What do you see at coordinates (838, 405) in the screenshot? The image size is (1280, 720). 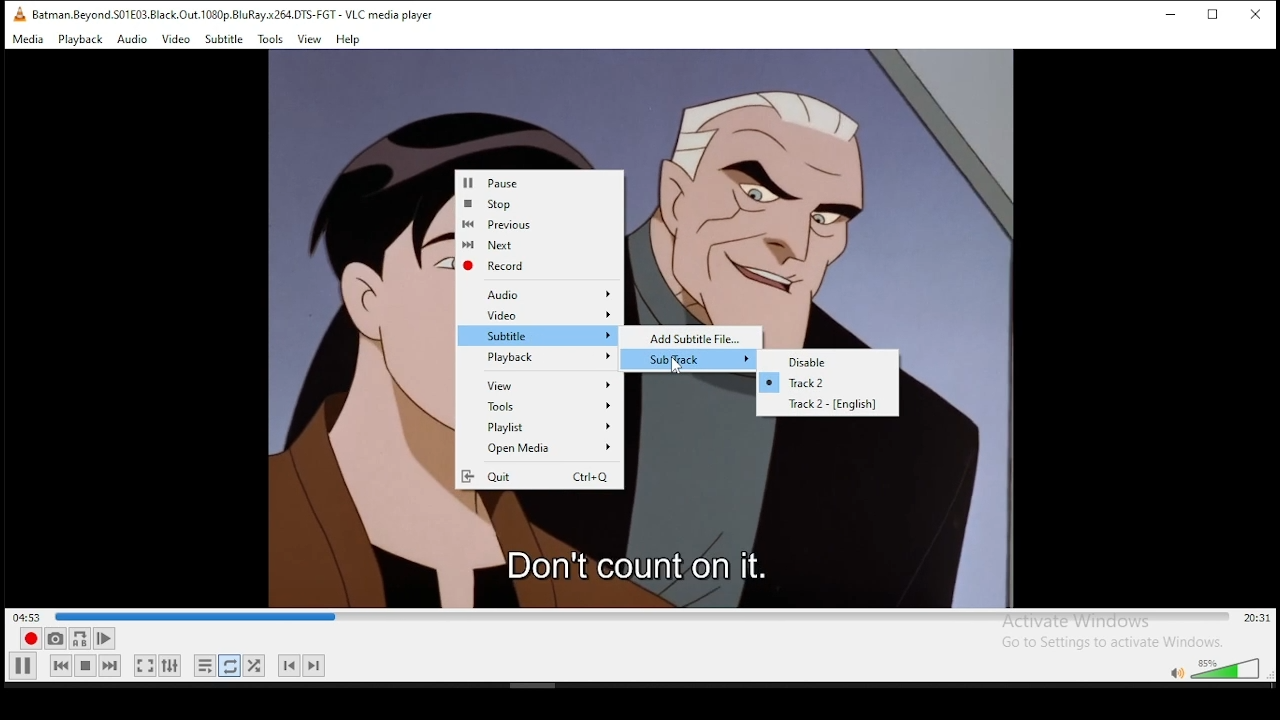 I see `Track 2 - [English]` at bounding box center [838, 405].